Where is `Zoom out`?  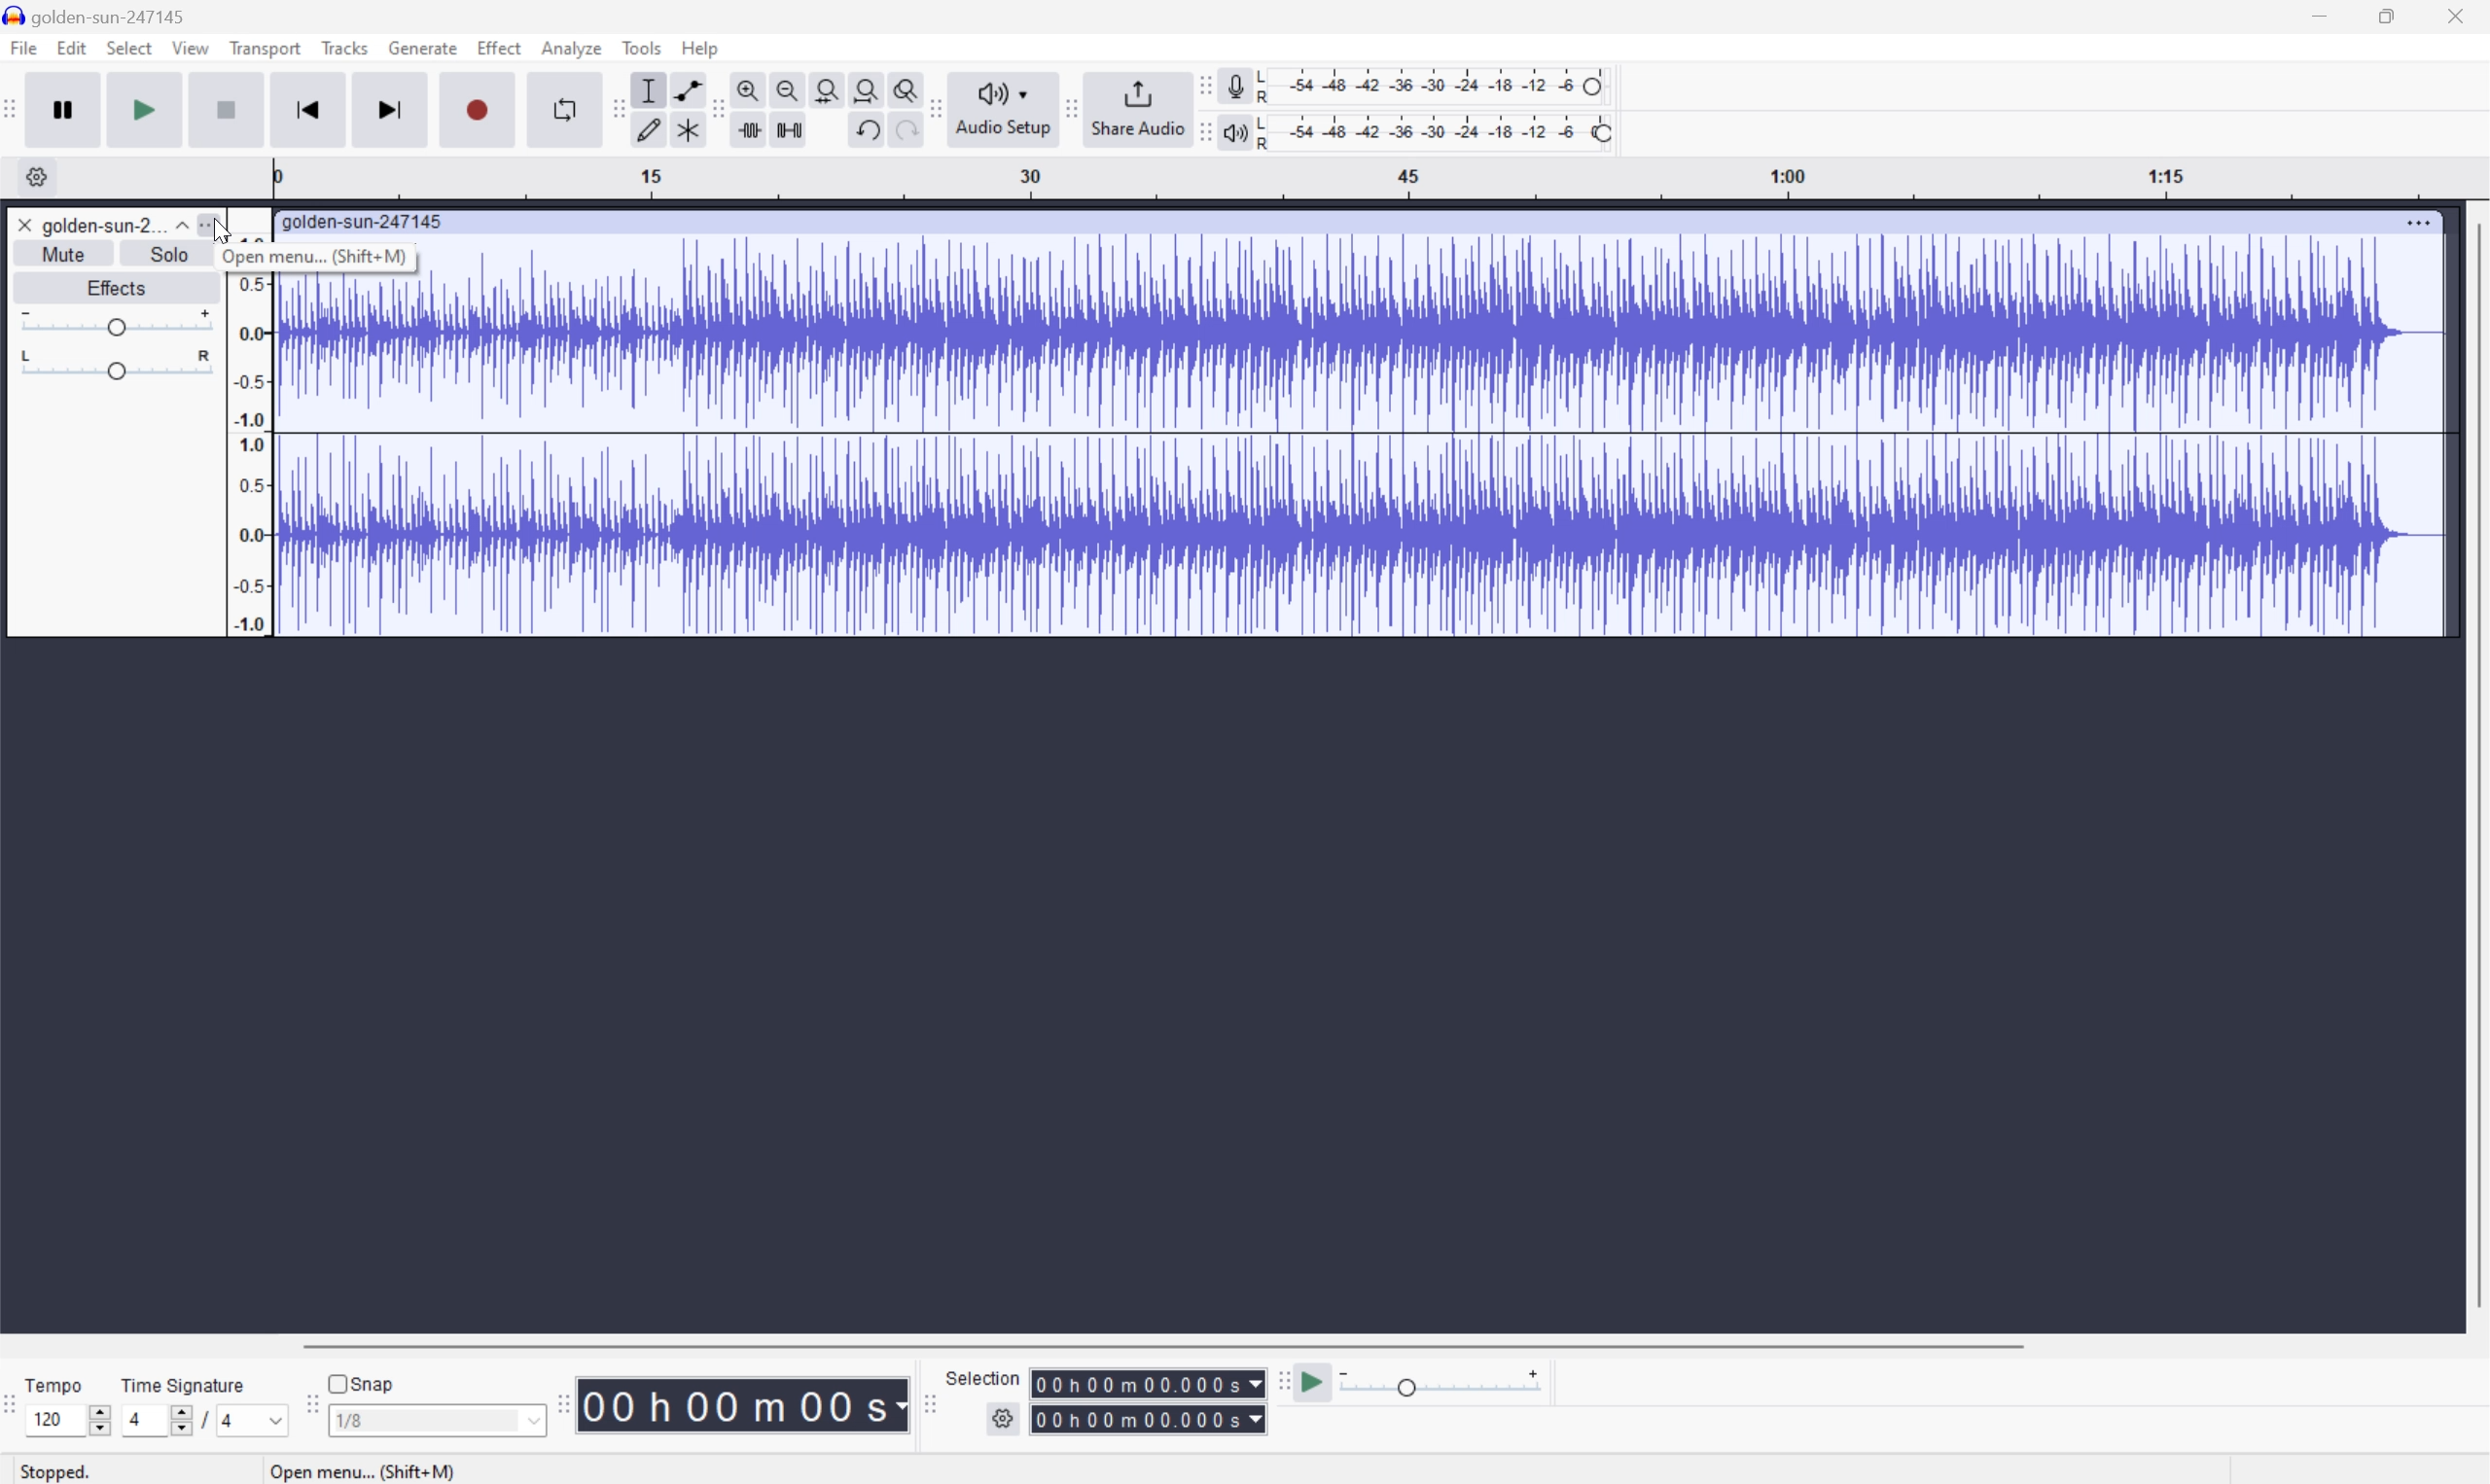
Zoom out is located at coordinates (789, 88).